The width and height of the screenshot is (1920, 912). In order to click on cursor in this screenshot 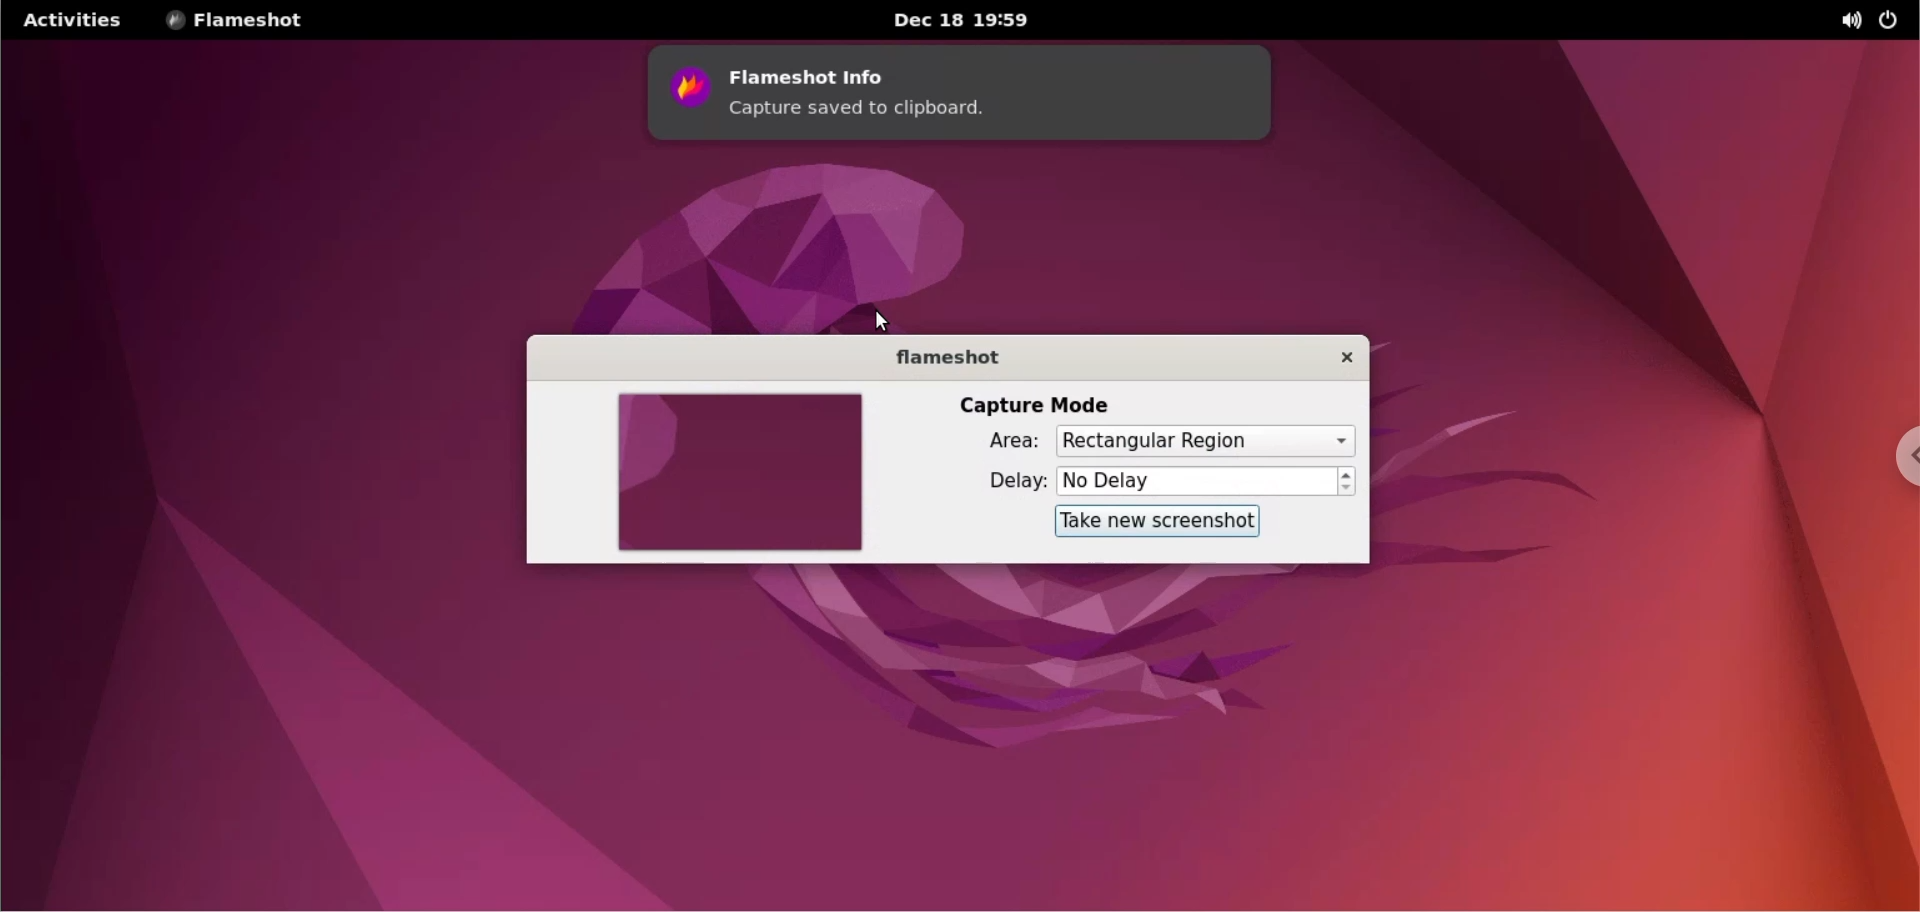, I will do `click(880, 318)`.